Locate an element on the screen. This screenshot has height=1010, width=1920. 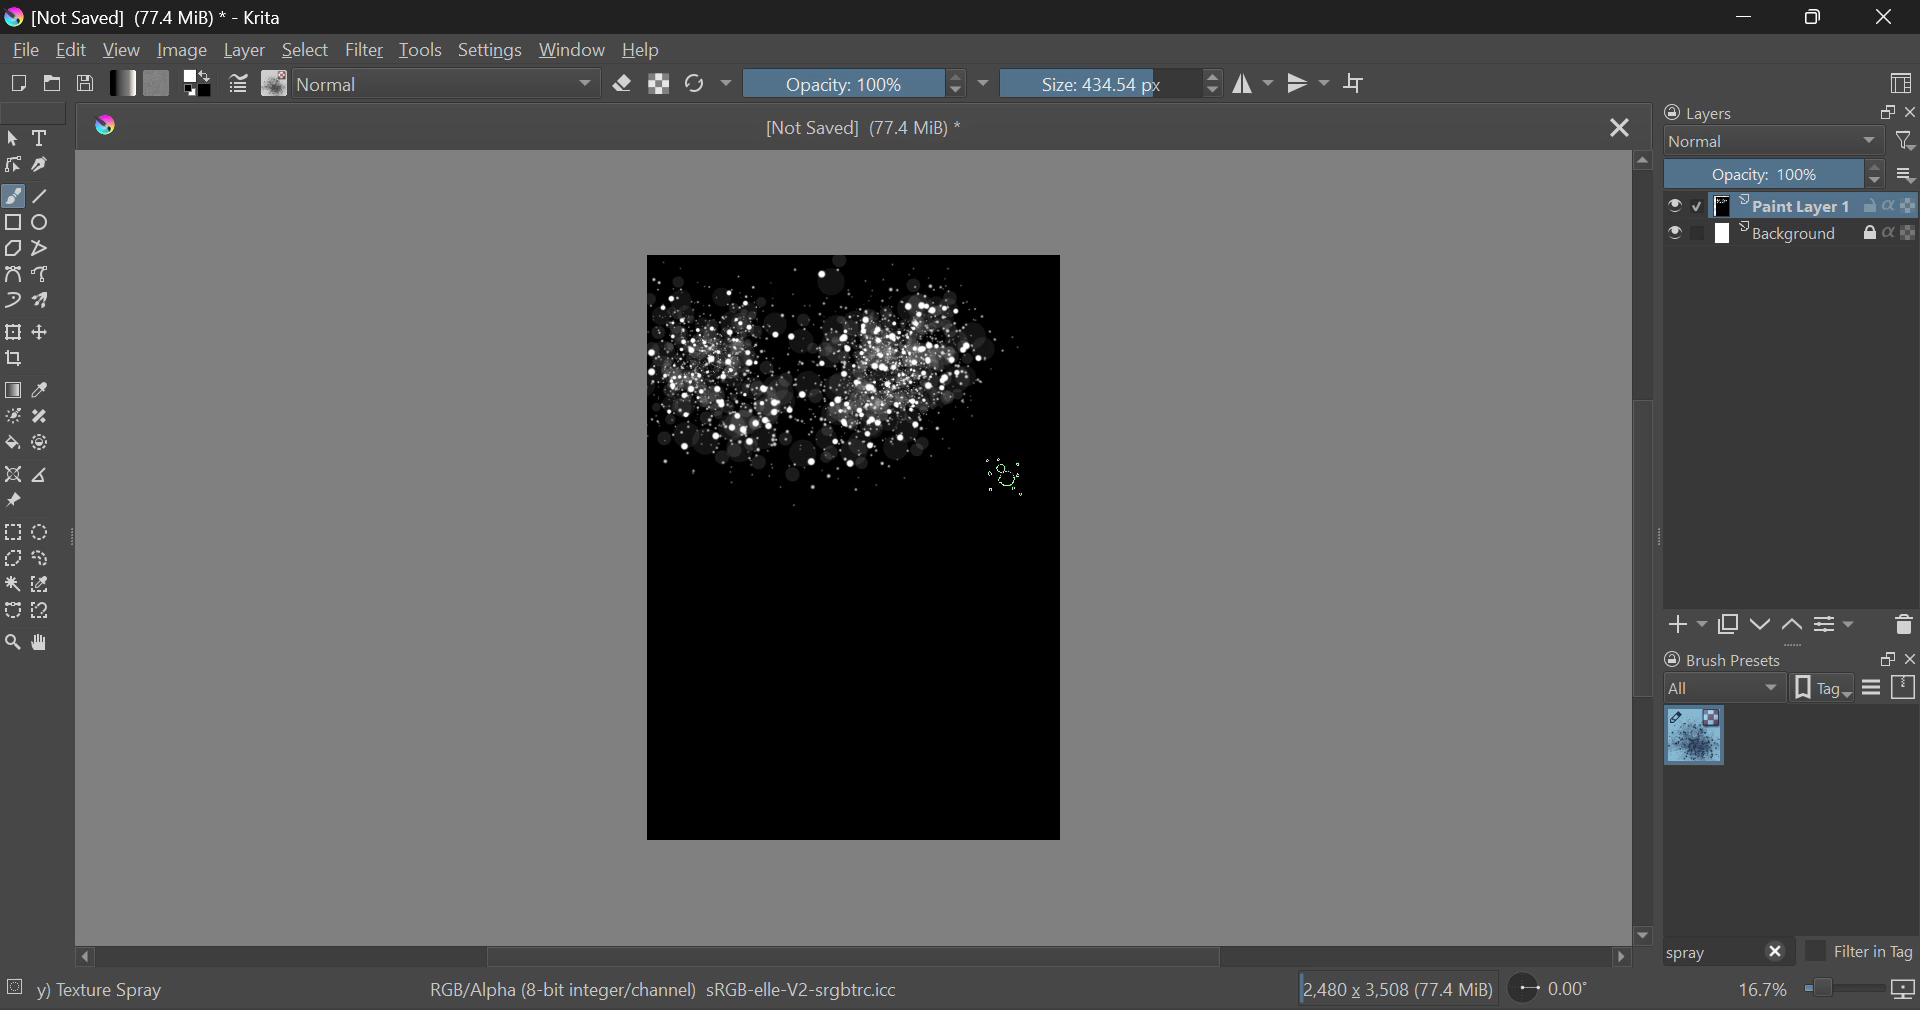
12,480 x 3,508 (69.2 MiB) is located at coordinates (1397, 989).